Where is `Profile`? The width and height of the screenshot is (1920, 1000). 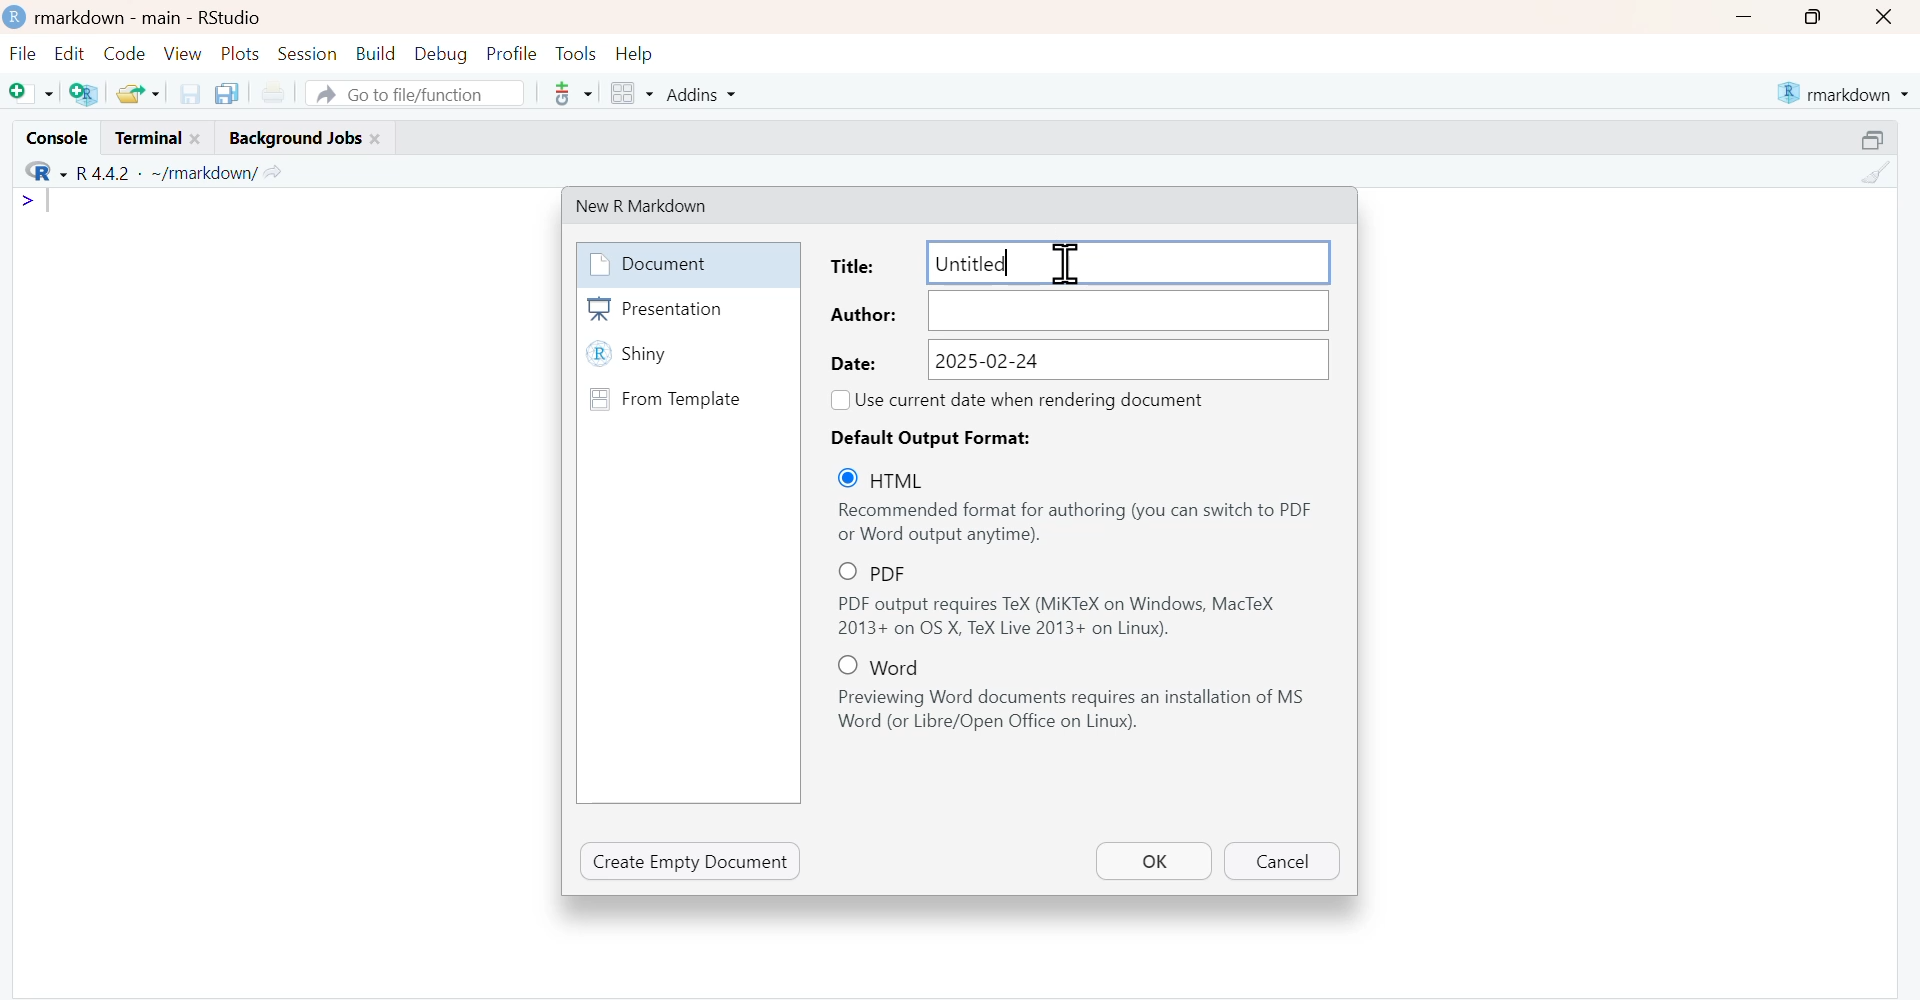 Profile is located at coordinates (511, 55).